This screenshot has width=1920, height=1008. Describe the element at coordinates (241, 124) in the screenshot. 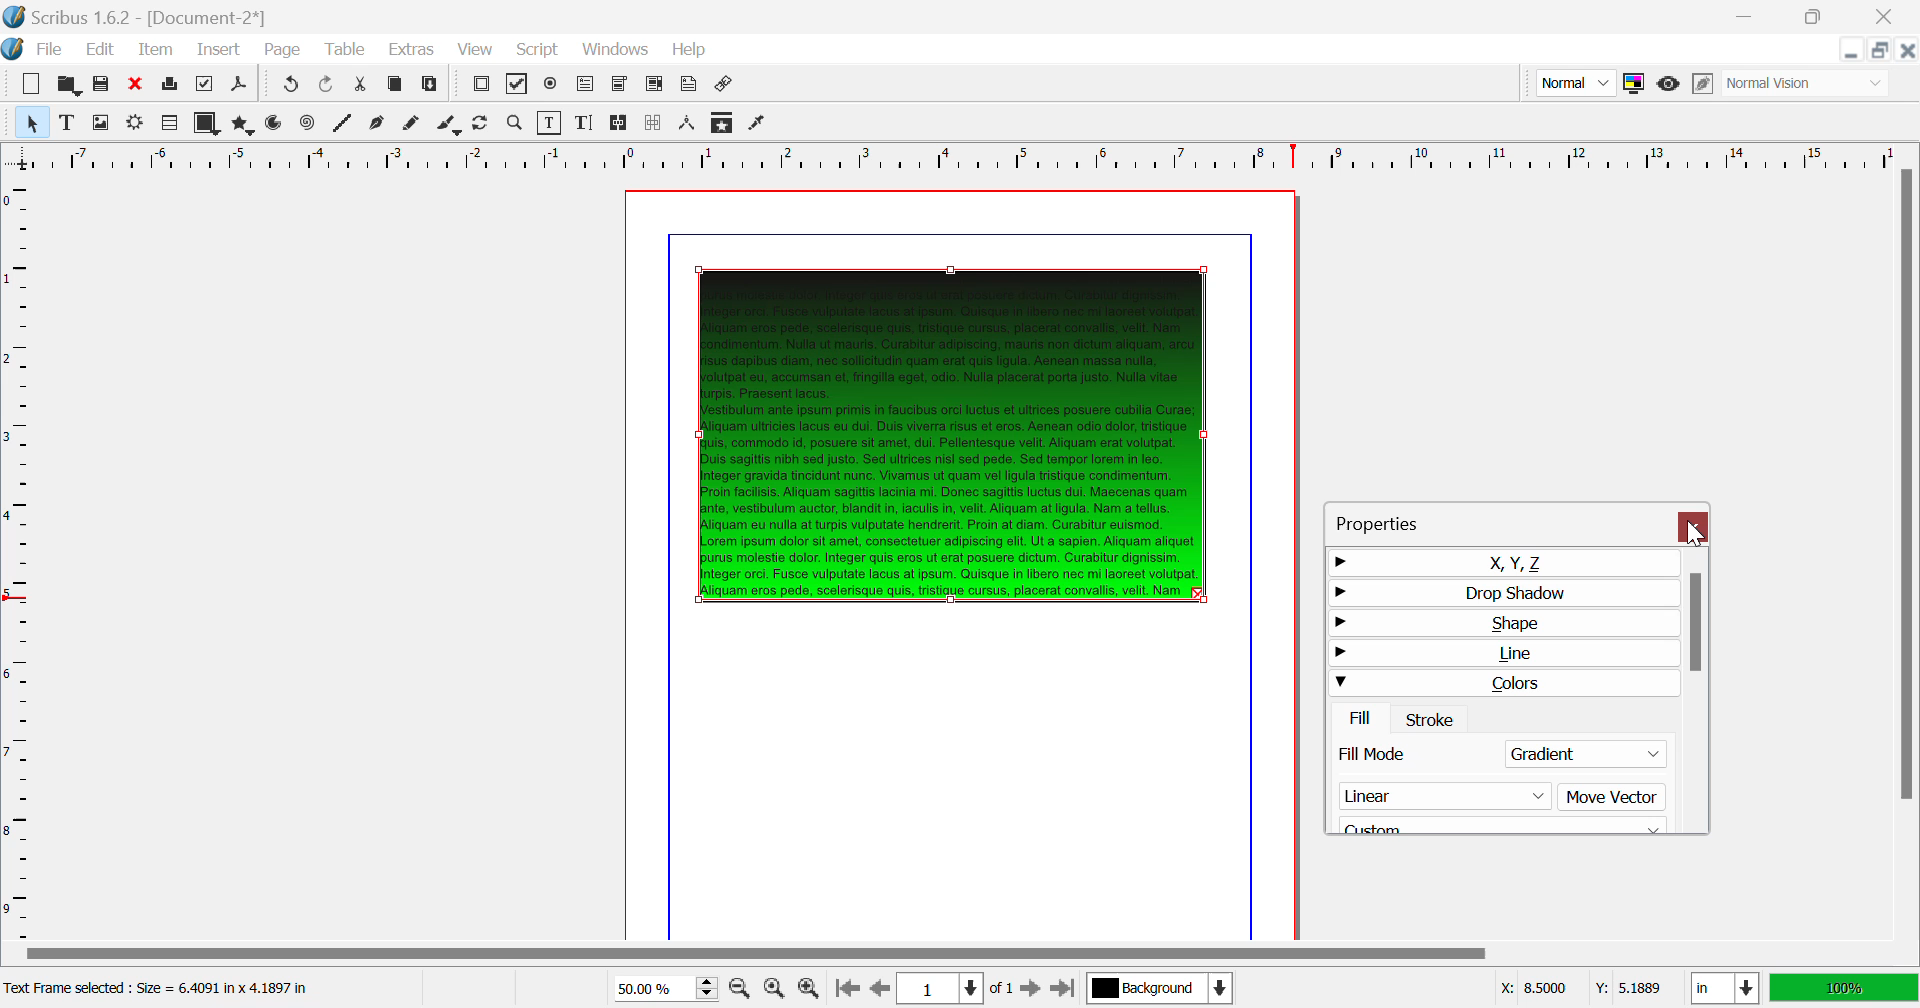

I see `Polygons` at that location.